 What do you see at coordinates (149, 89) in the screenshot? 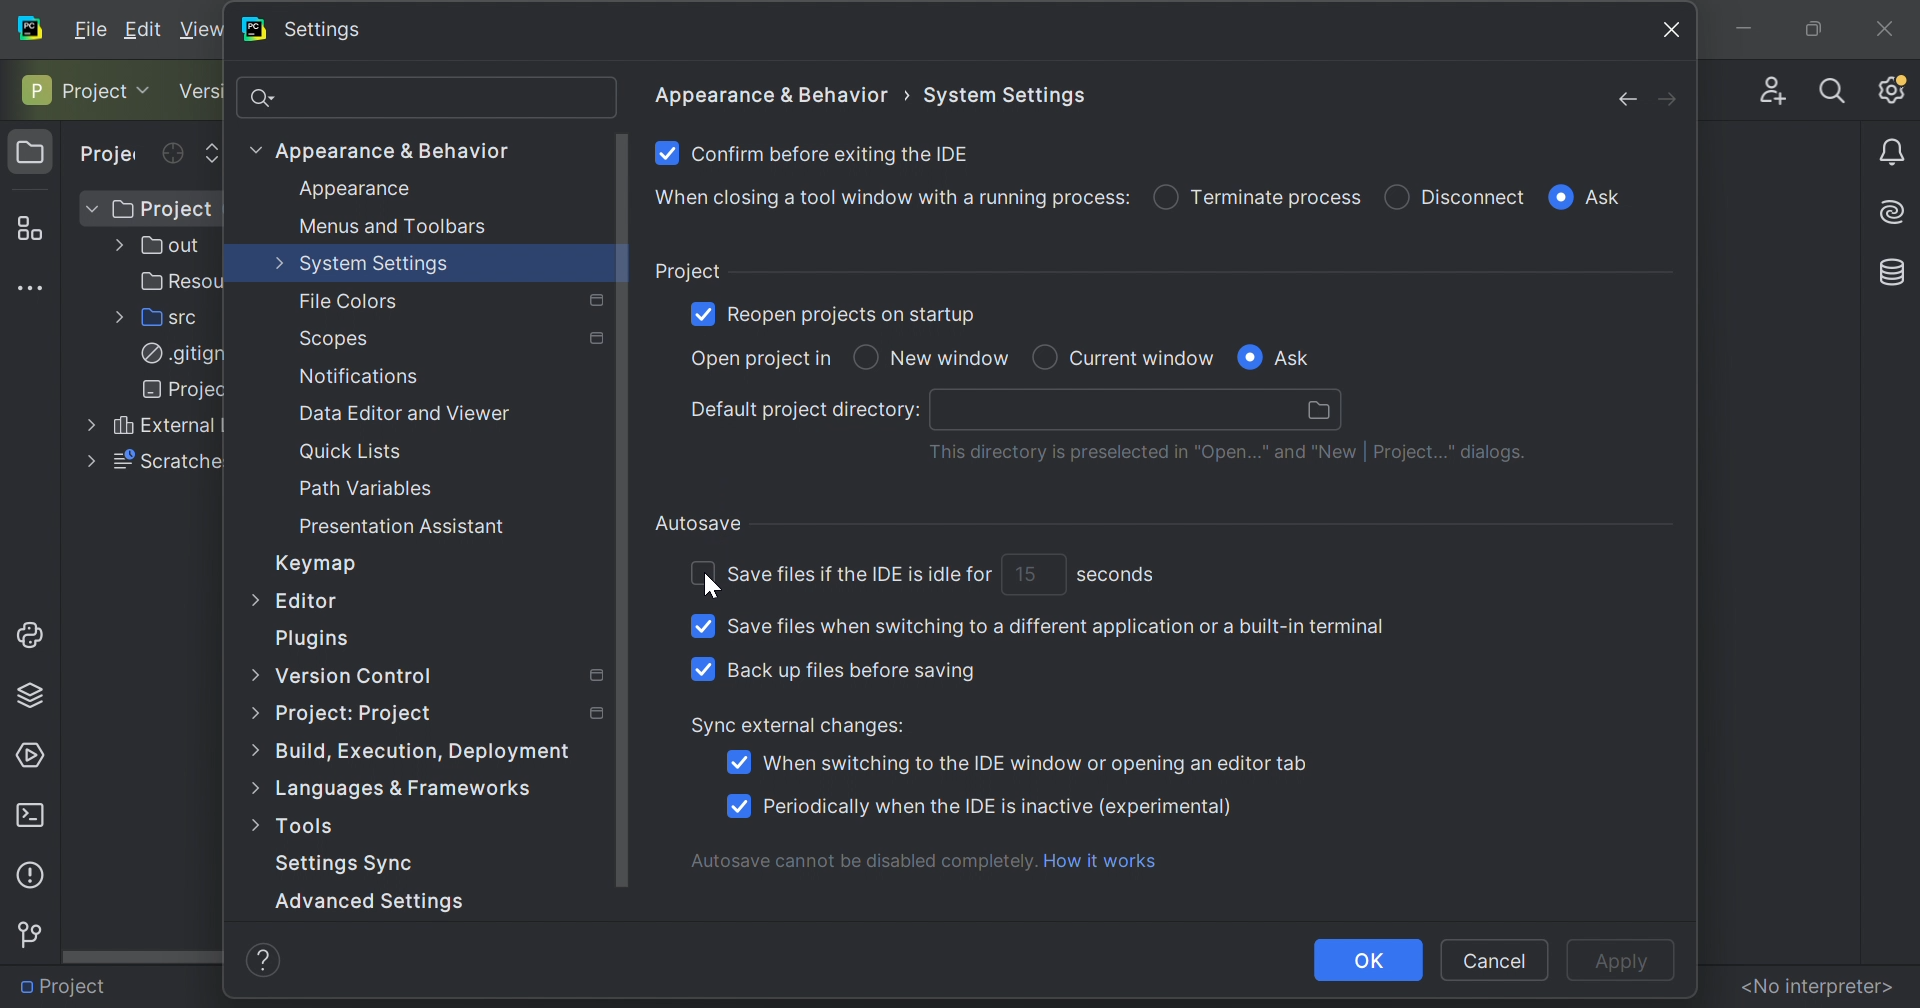
I see `Drop Down` at bounding box center [149, 89].